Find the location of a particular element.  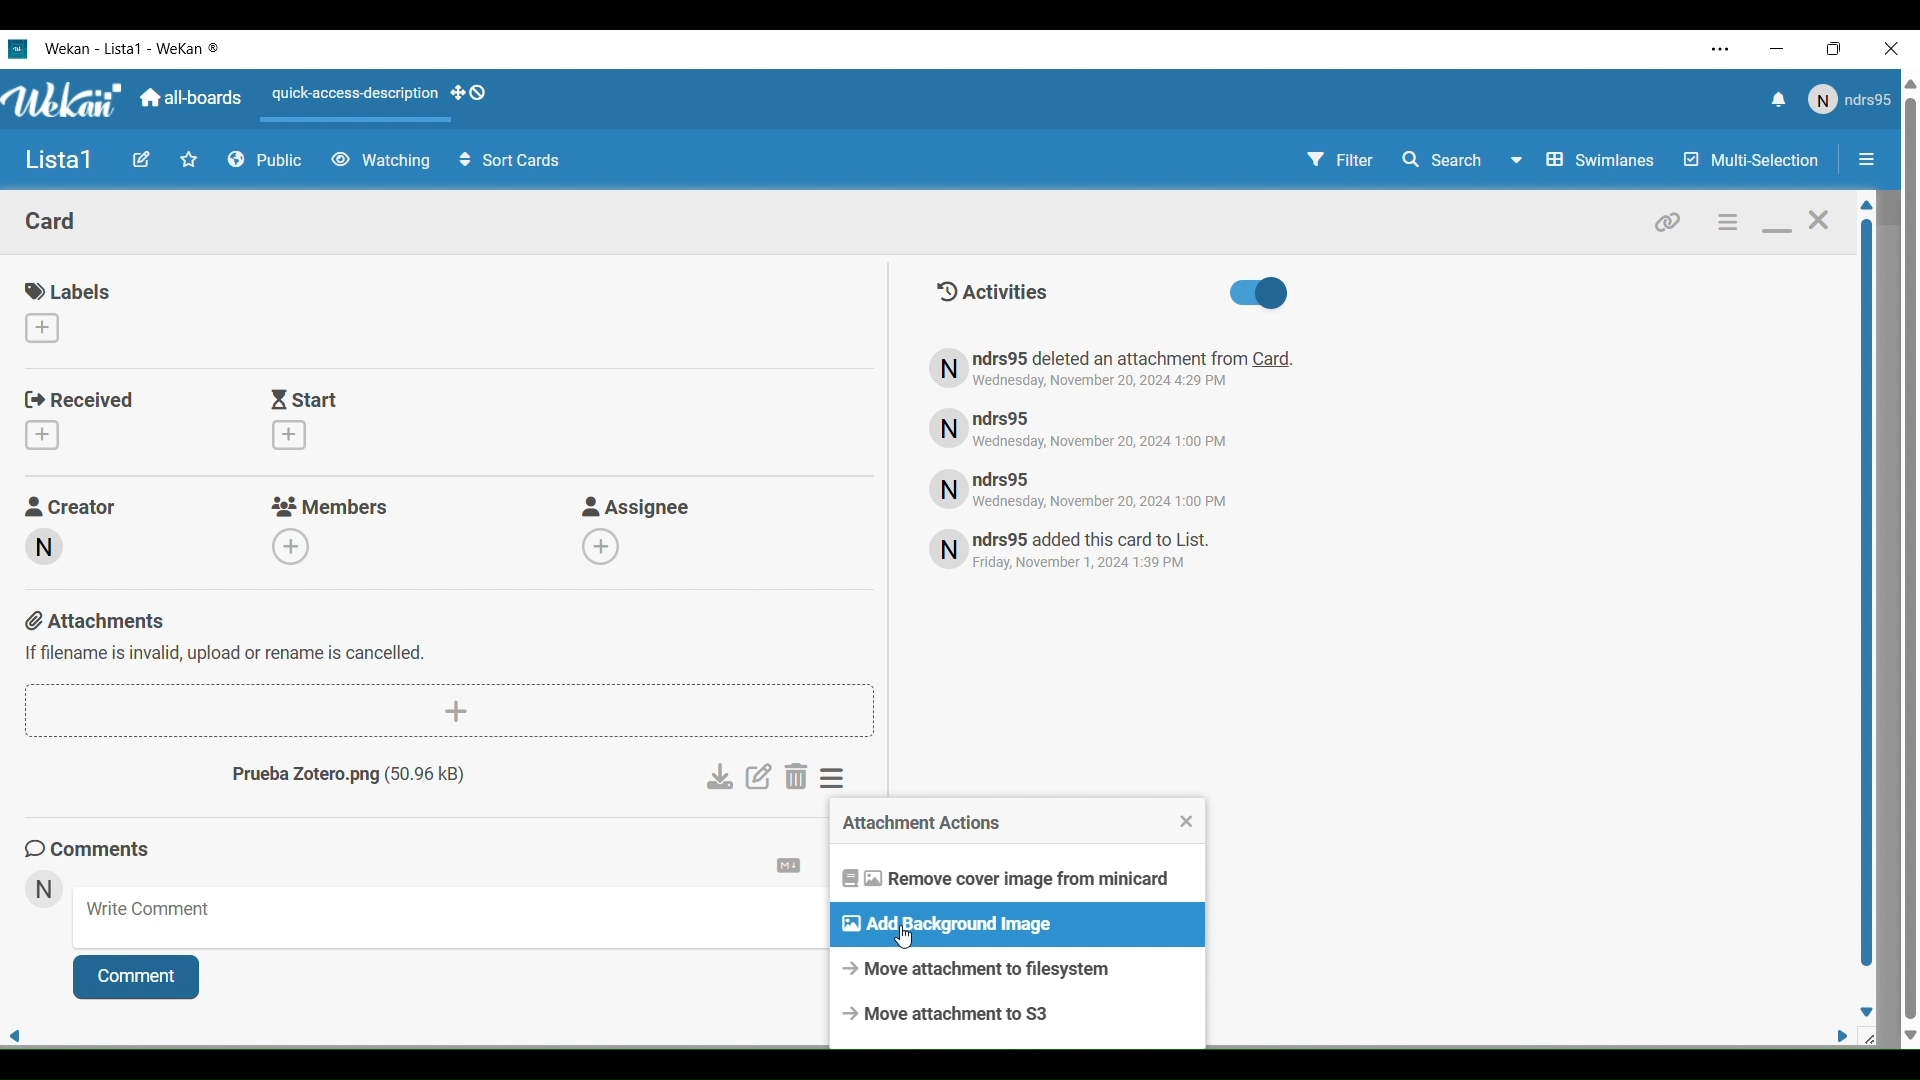

Attachments is located at coordinates (228, 635).